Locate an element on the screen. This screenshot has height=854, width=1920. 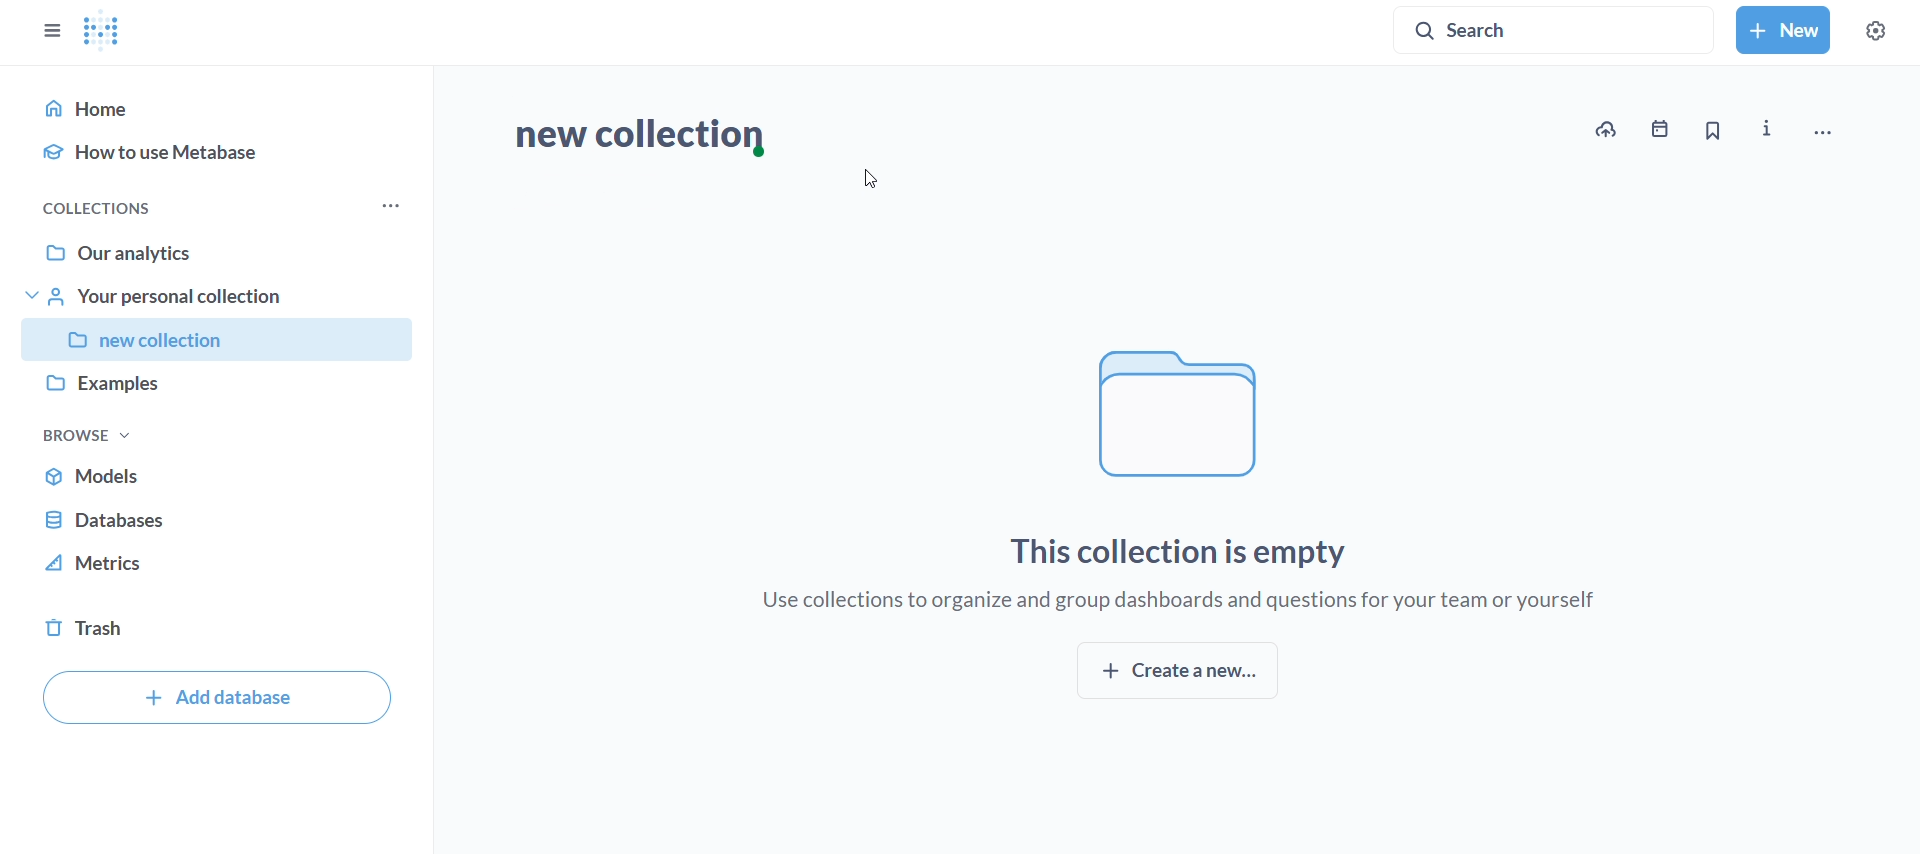
cursor is located at coordinates (874, 179).